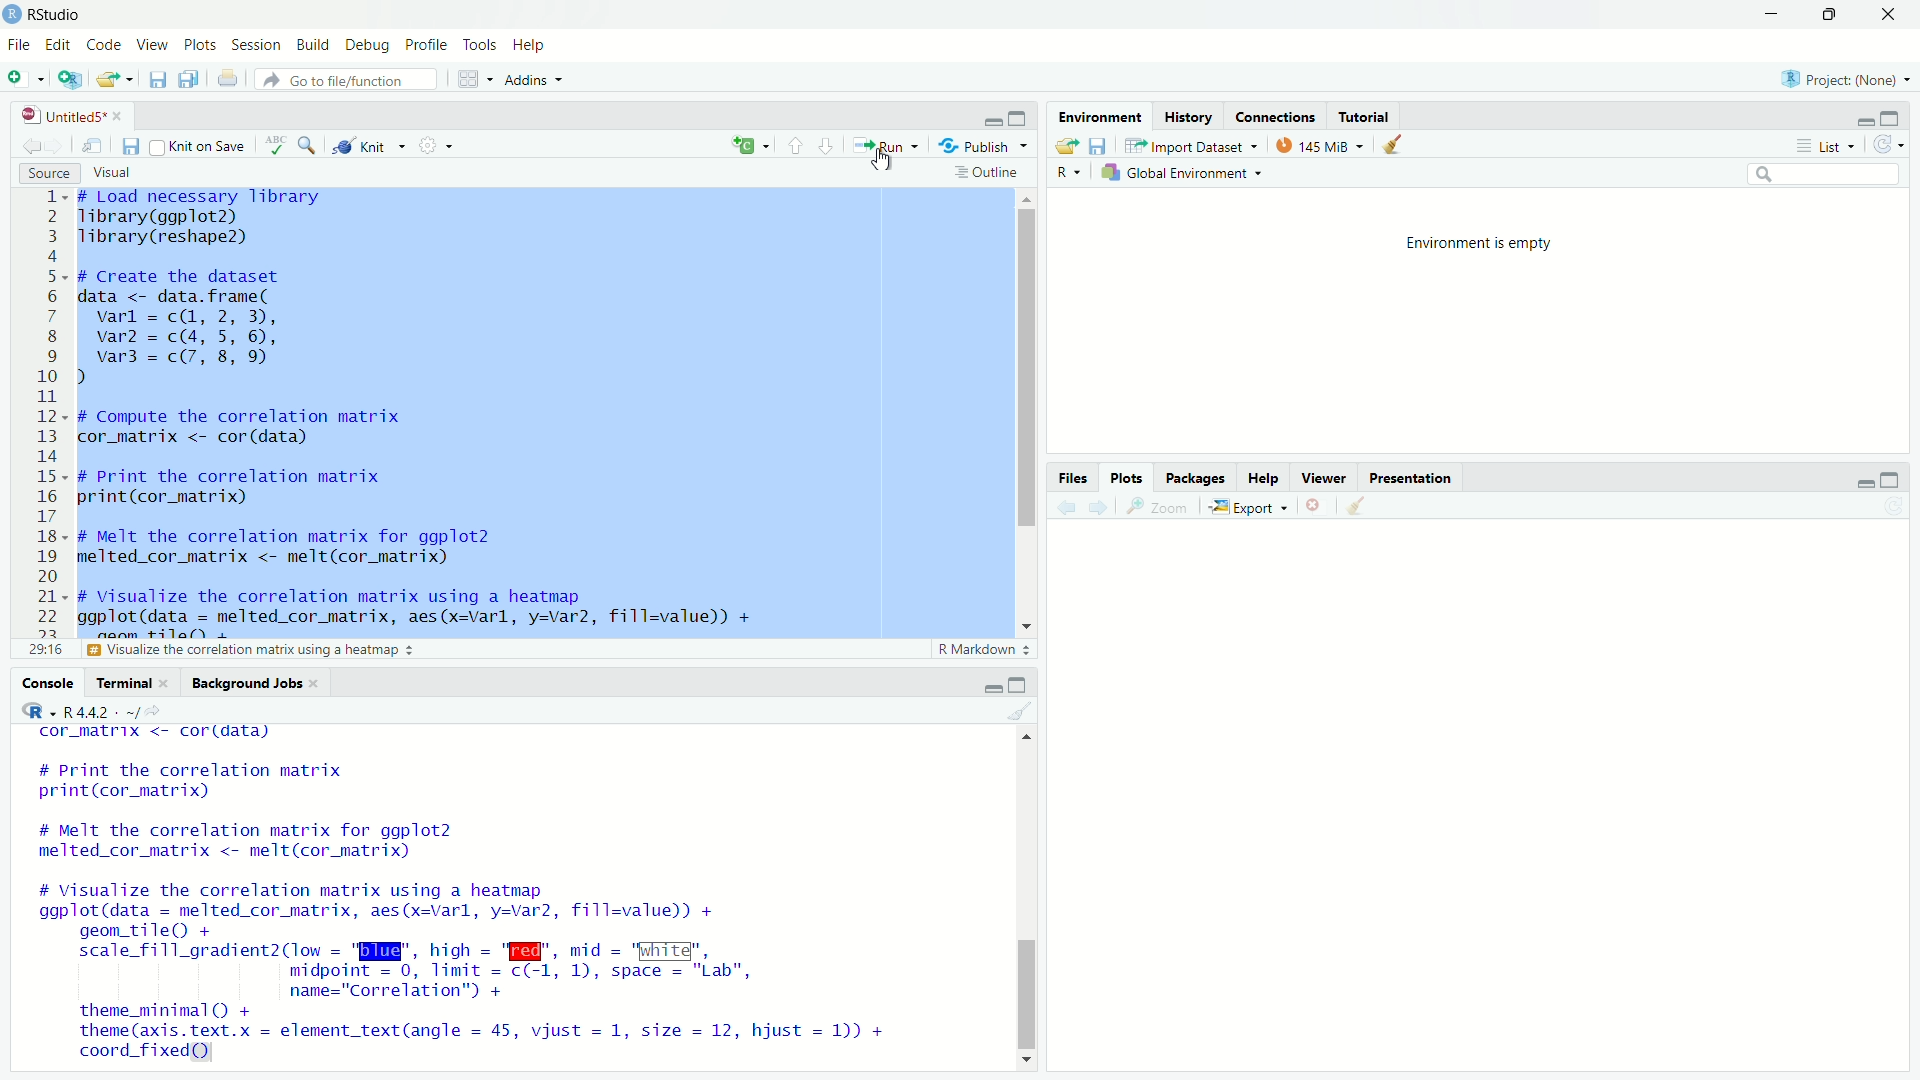 The width and height of the screenshot is (1920, 1080). Describe the element at coordinates (57, 15) in the screenshot. I see `RStudio` at that location.